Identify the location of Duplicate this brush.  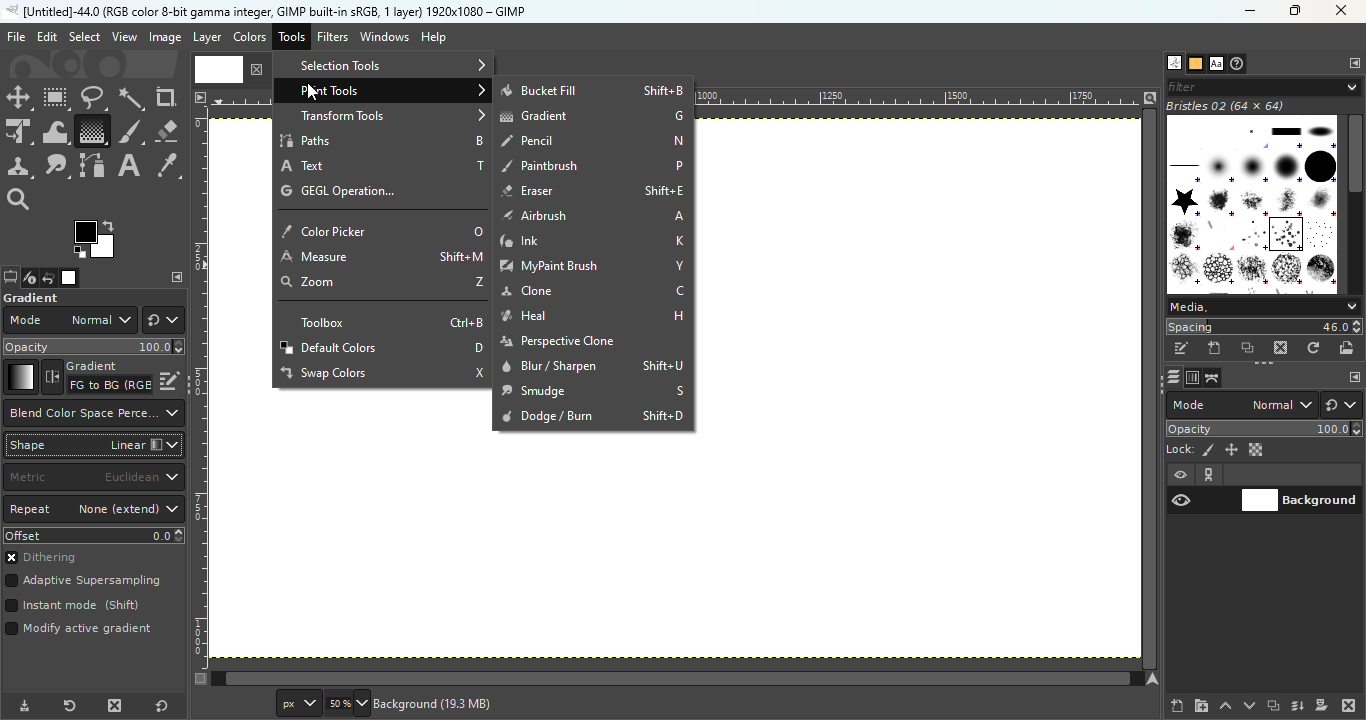
(1249, 348).